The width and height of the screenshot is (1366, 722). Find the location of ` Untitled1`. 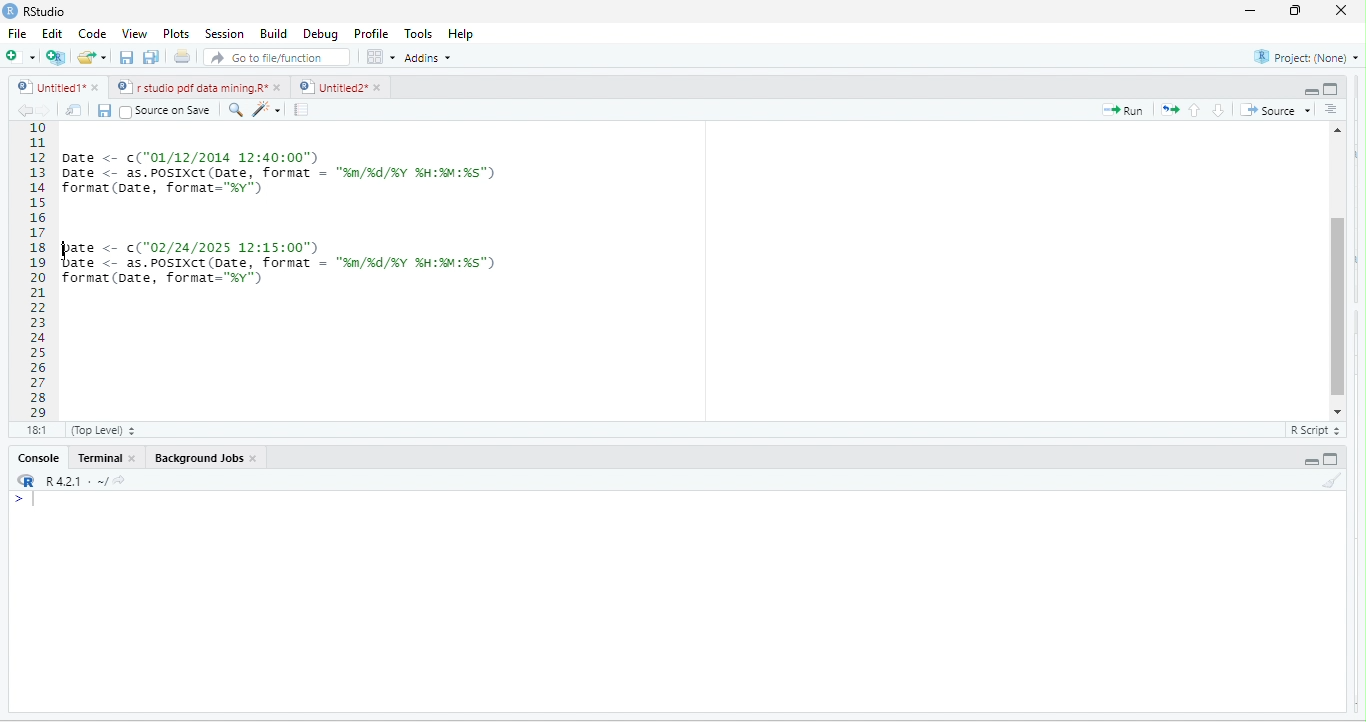

 Untitled1 is located at coordinates (46, 87).